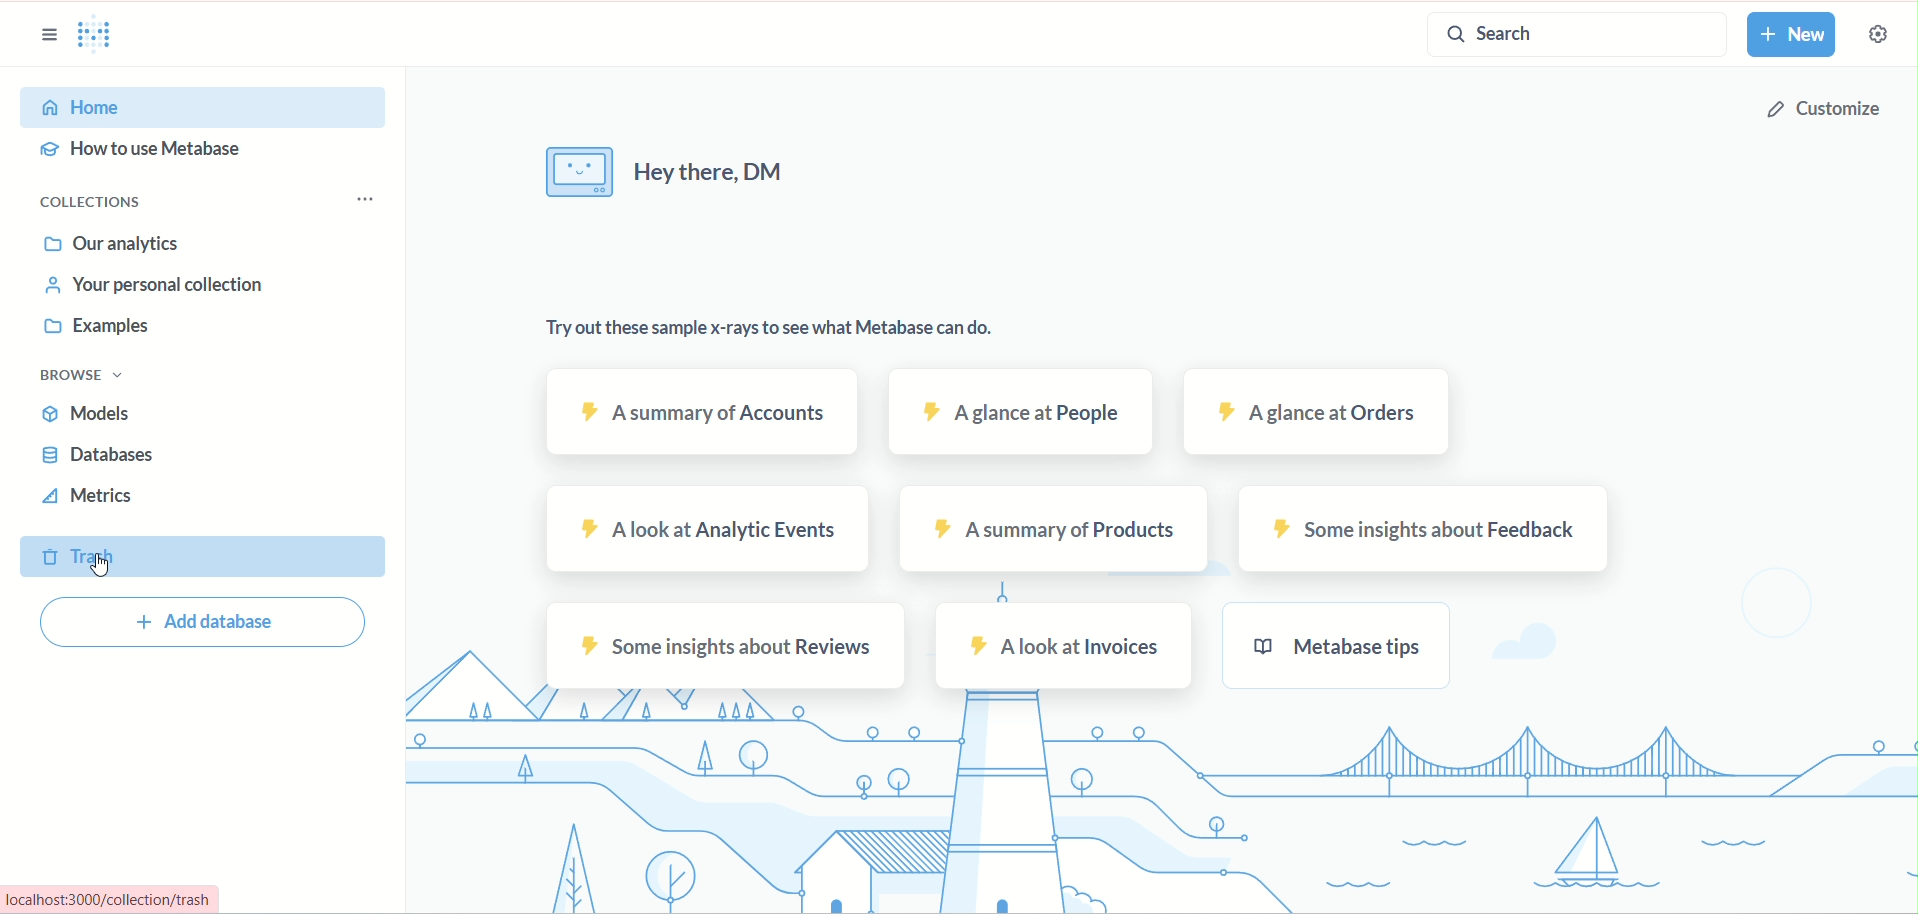 This screenshot has height=914, width=1918. I want to click on sidebar, so click(49, 37).